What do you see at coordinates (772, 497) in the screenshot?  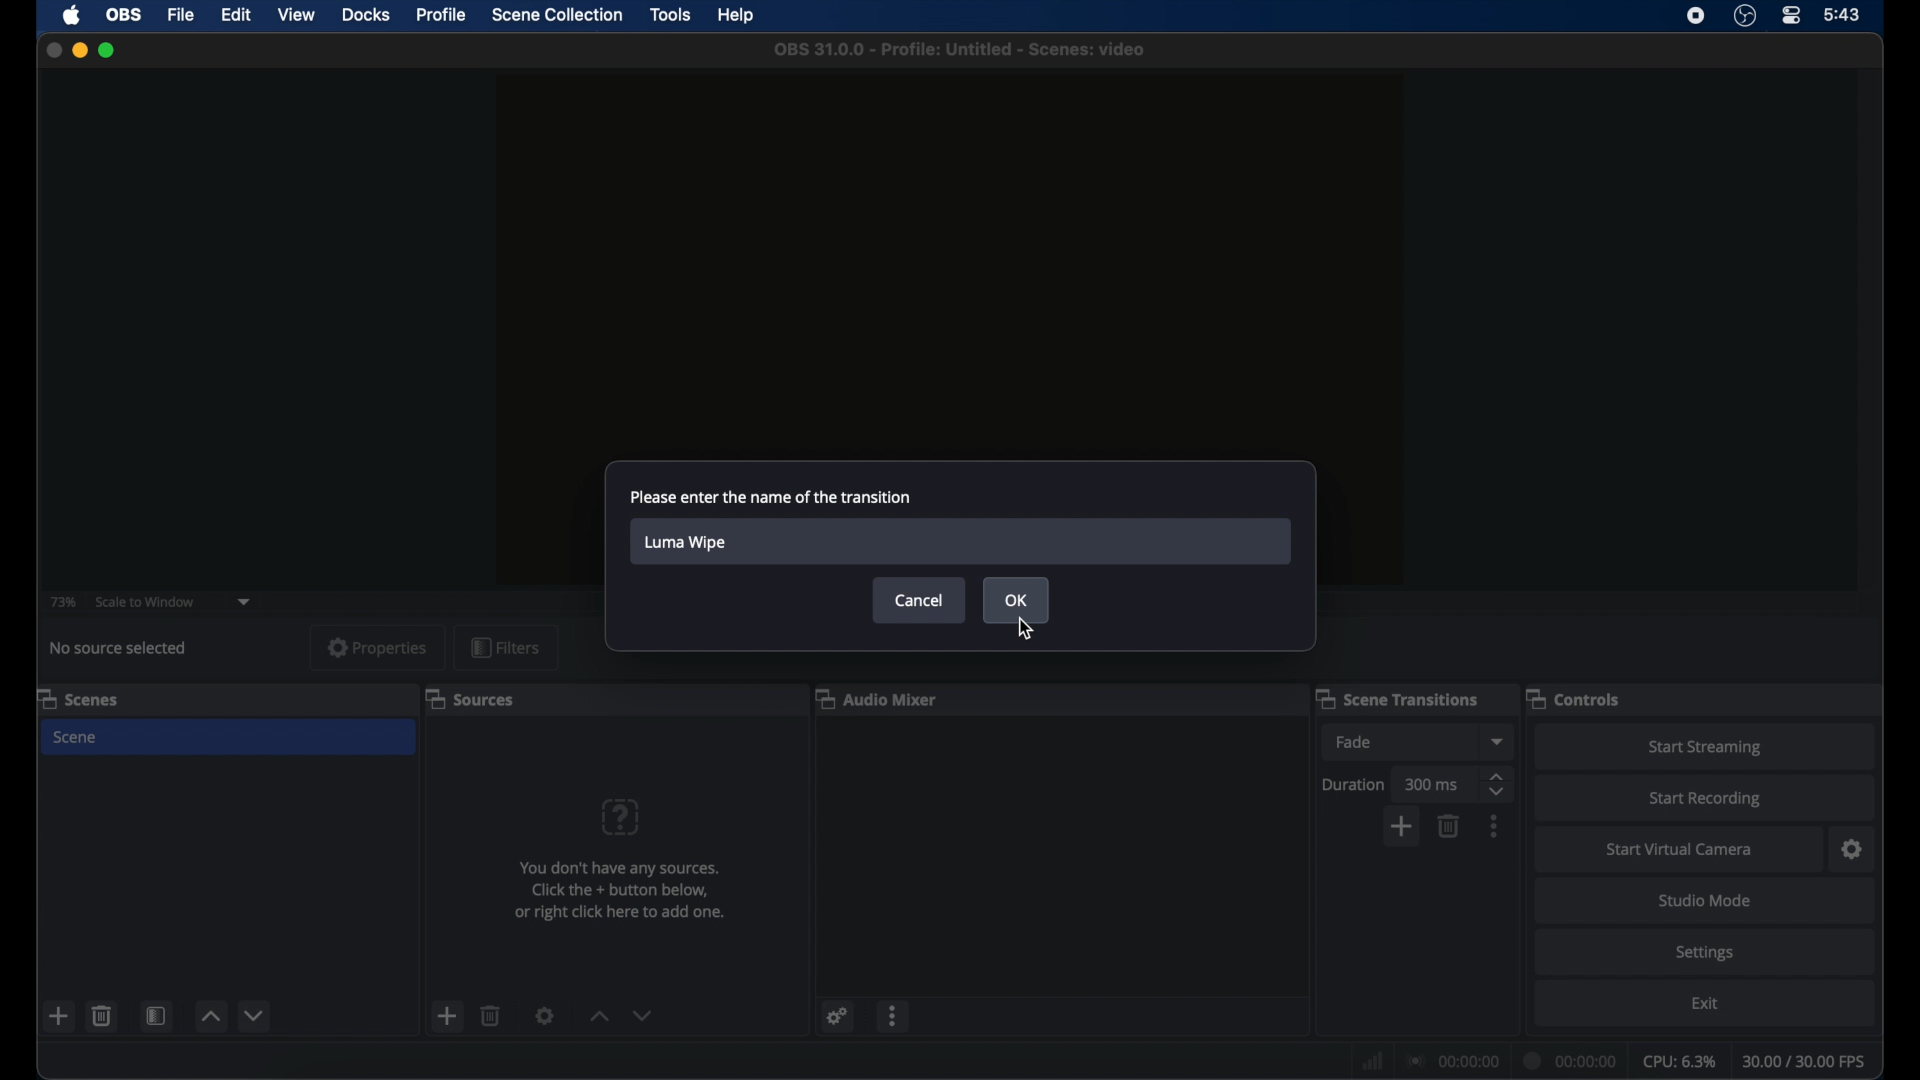 I see `please enter the name of the transition` at bounding box center [772, 497].